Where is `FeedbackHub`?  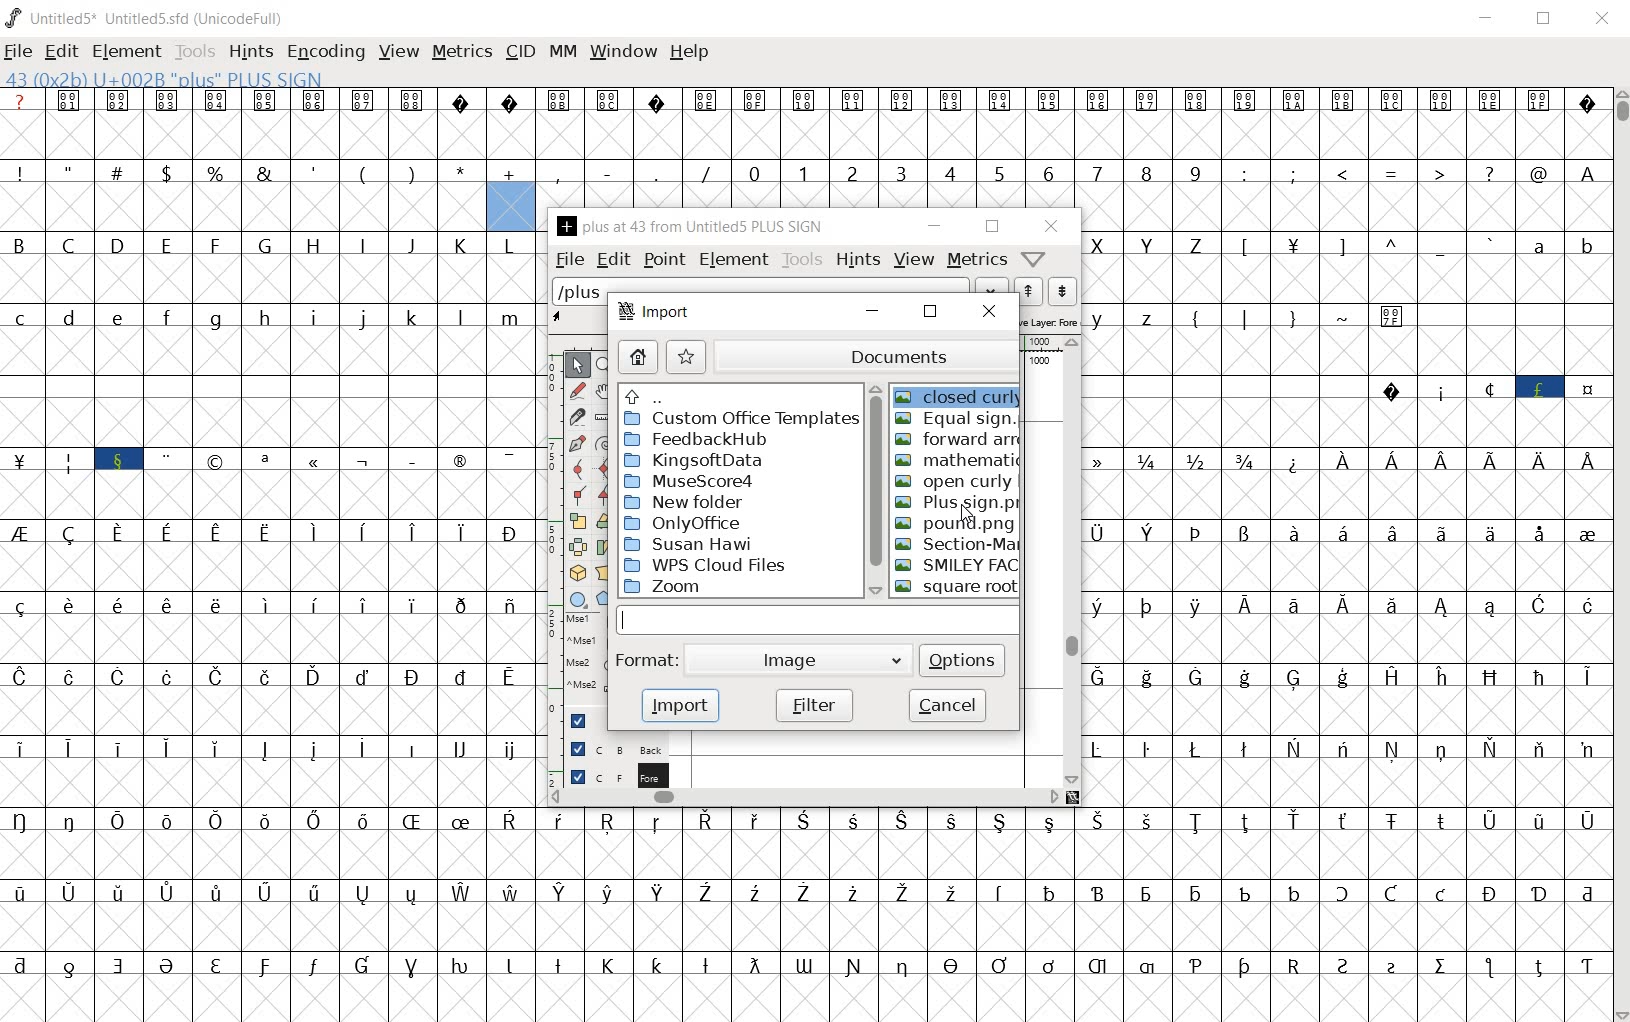 FeedbackHub is located at coordinates (696, 438).